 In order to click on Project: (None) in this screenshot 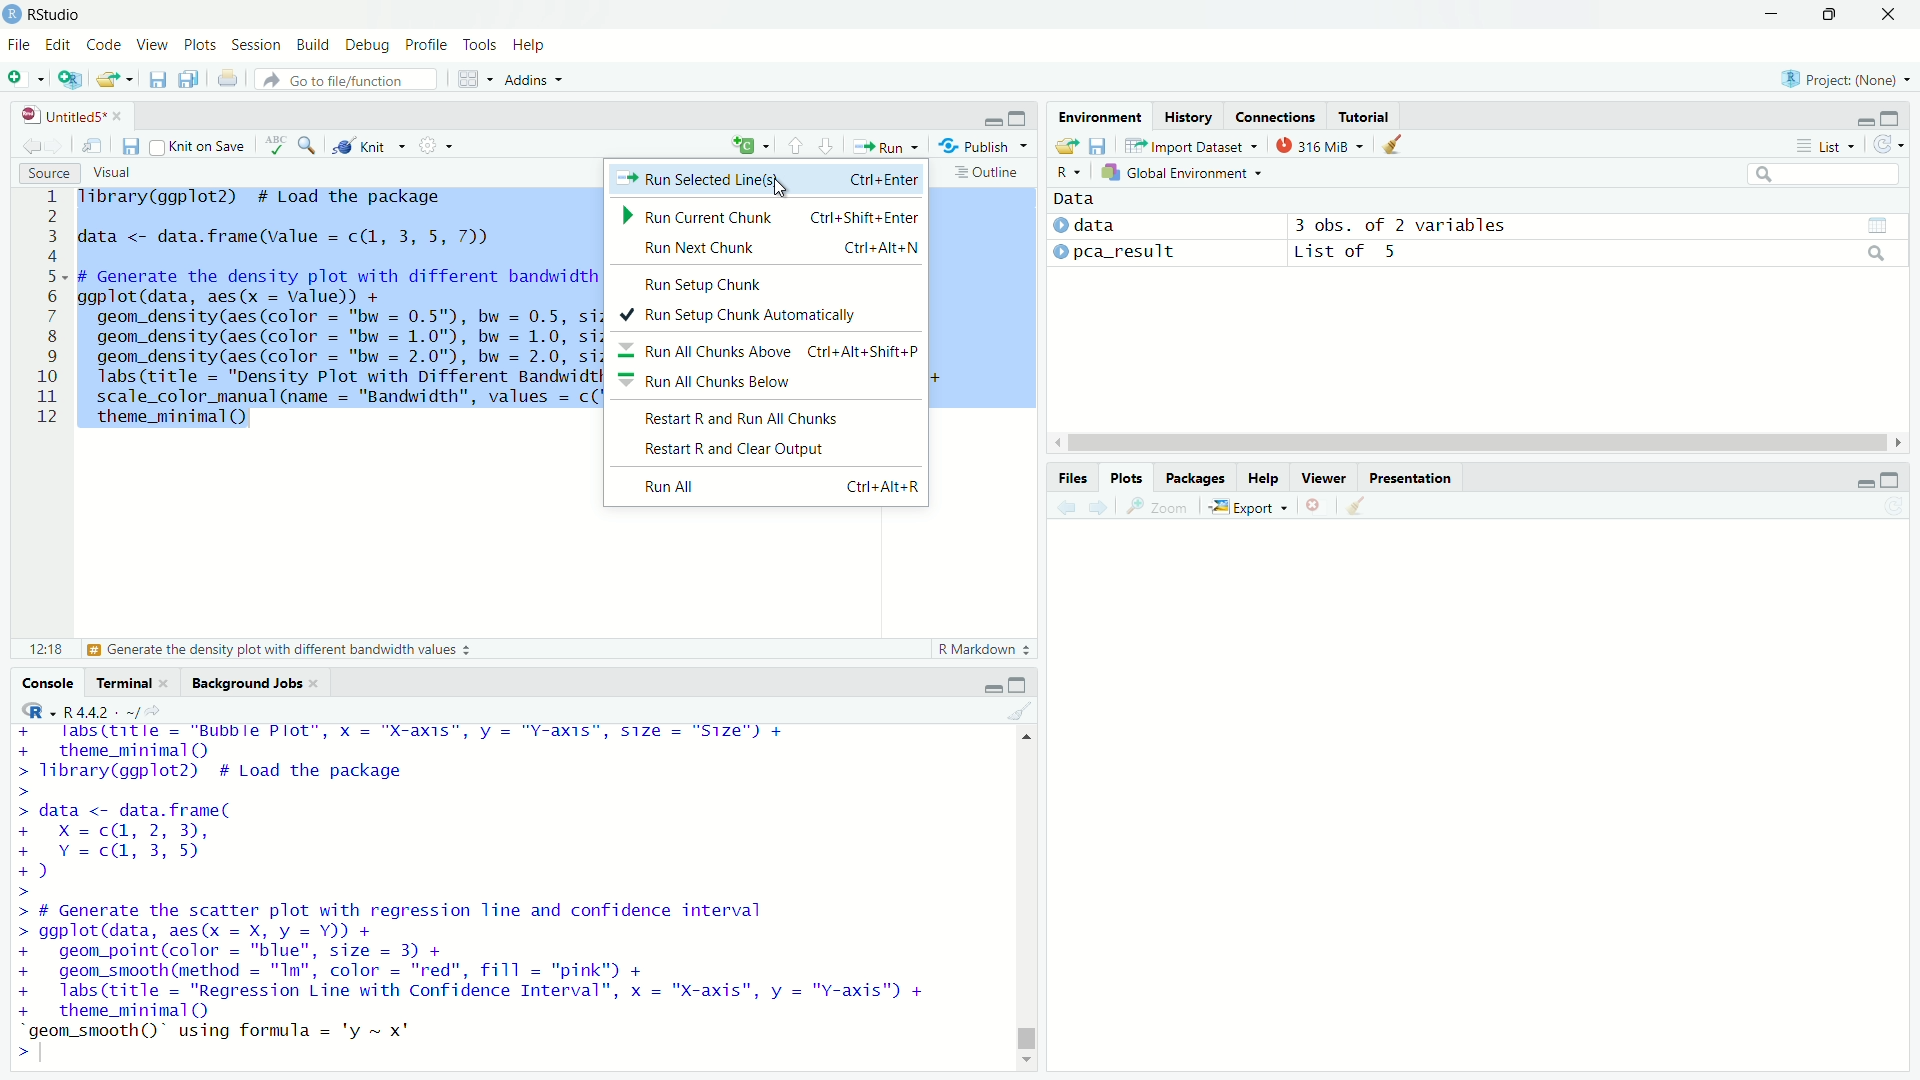, I will do `click(1844, 77)`.